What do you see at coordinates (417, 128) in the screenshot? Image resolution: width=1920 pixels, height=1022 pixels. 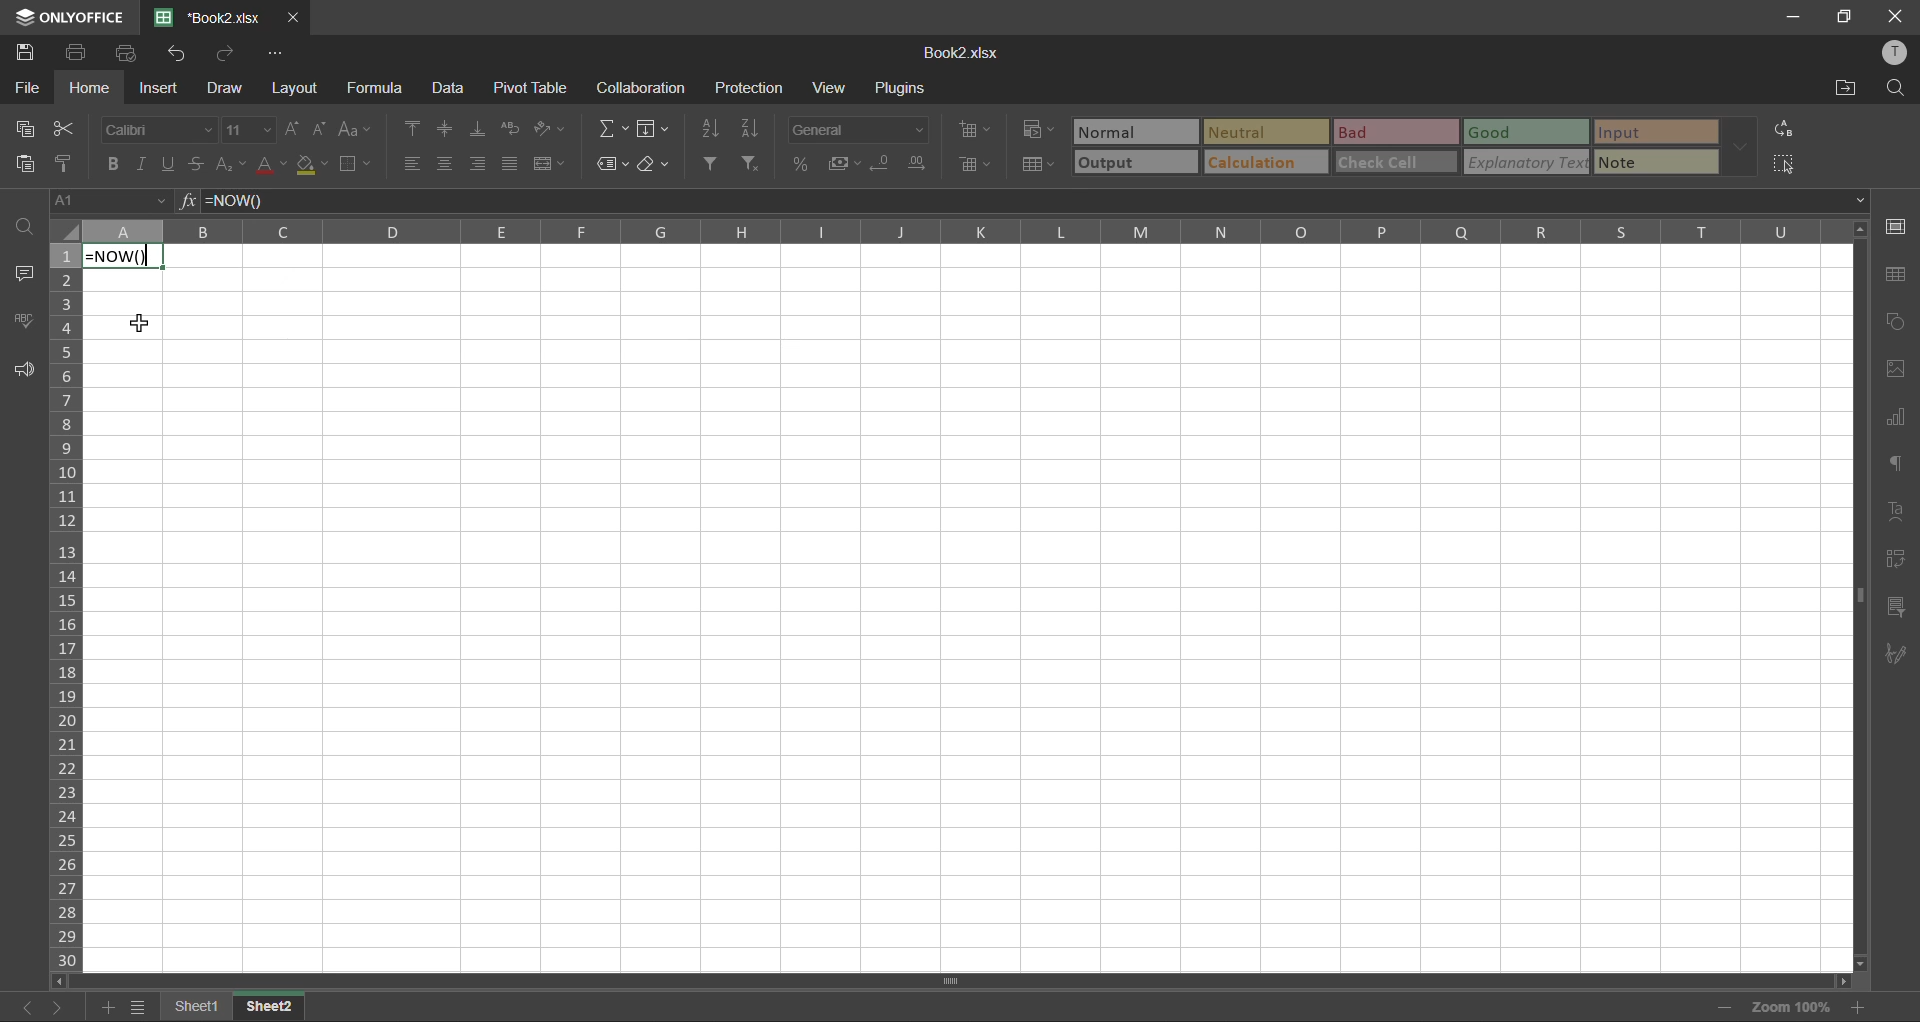 I see `align top` at bounding box center [417, 128].